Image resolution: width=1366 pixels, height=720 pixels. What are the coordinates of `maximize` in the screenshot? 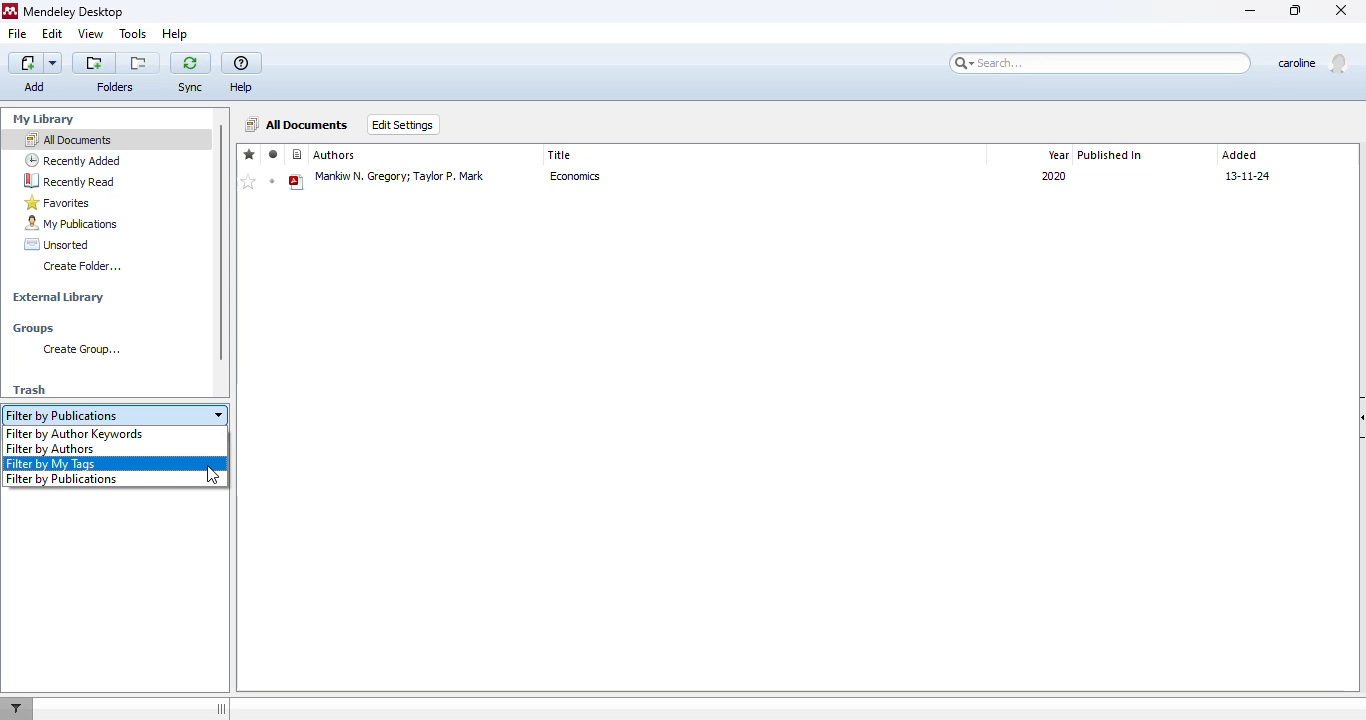 It's located at (1296, 10).